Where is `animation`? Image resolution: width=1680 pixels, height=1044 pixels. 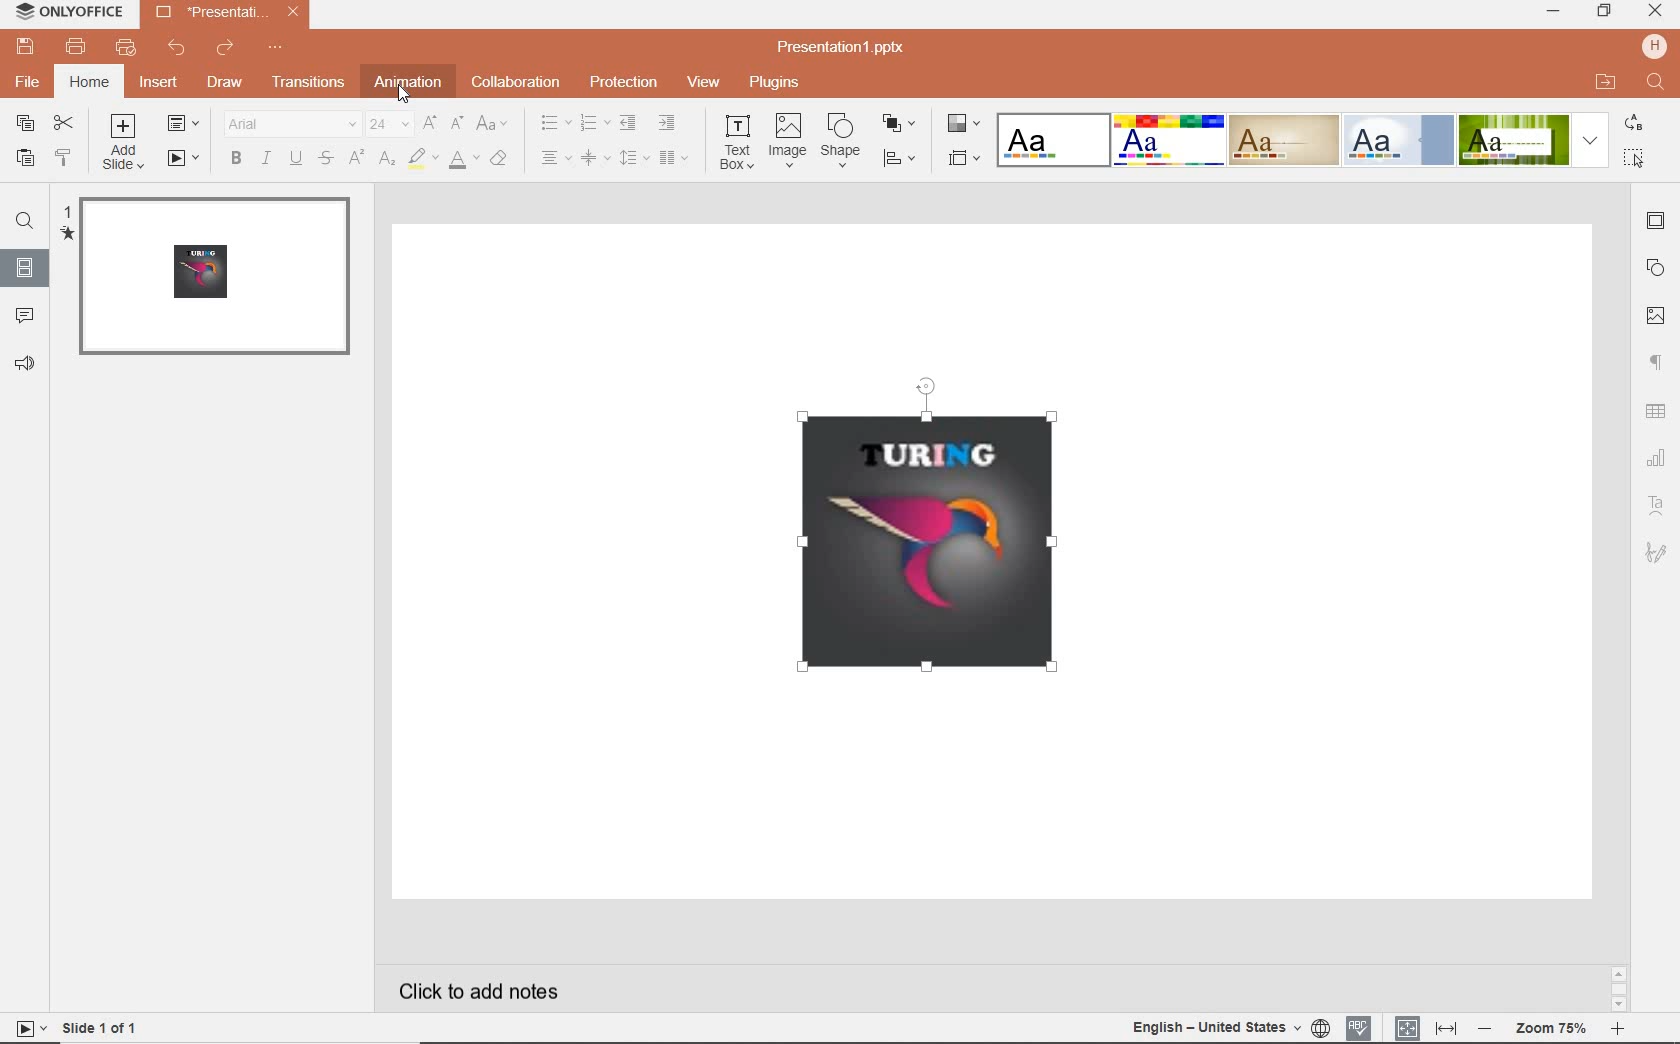
animation is located at coordinates (408, 84).